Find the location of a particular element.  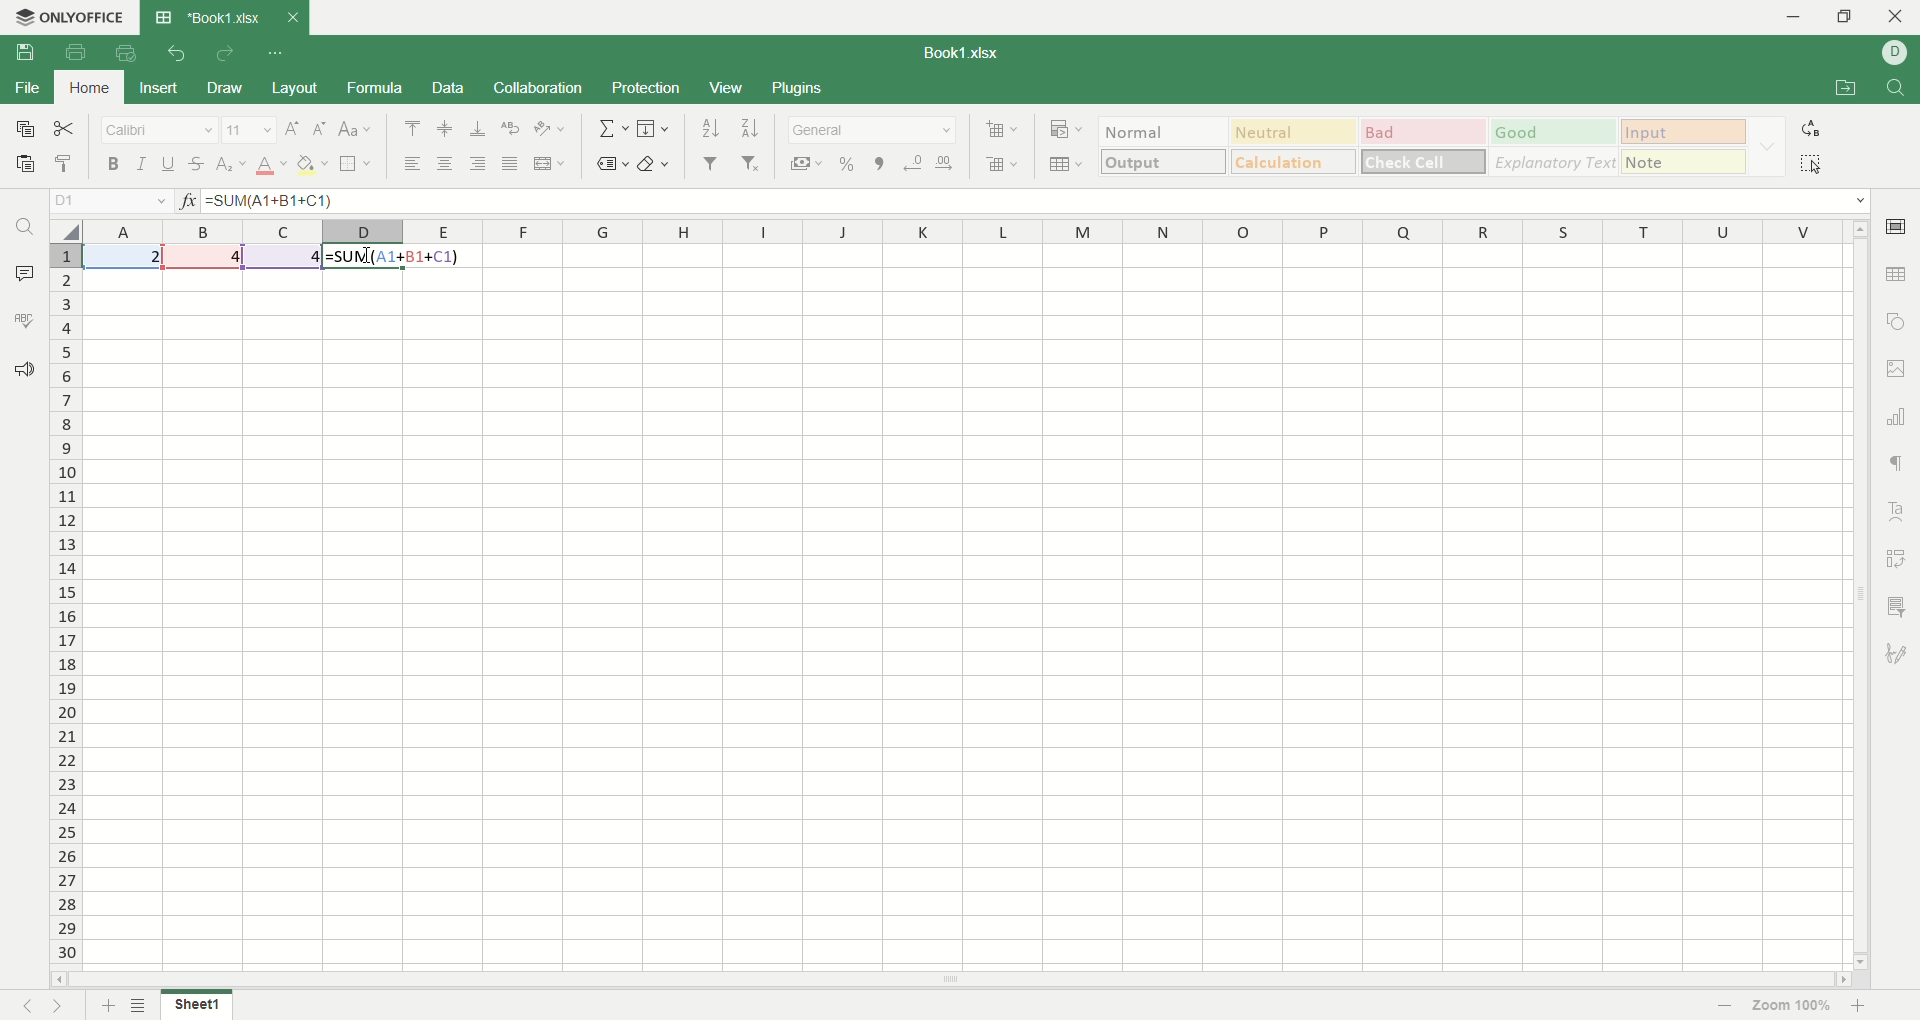

general is located at coordinates (875, 132).